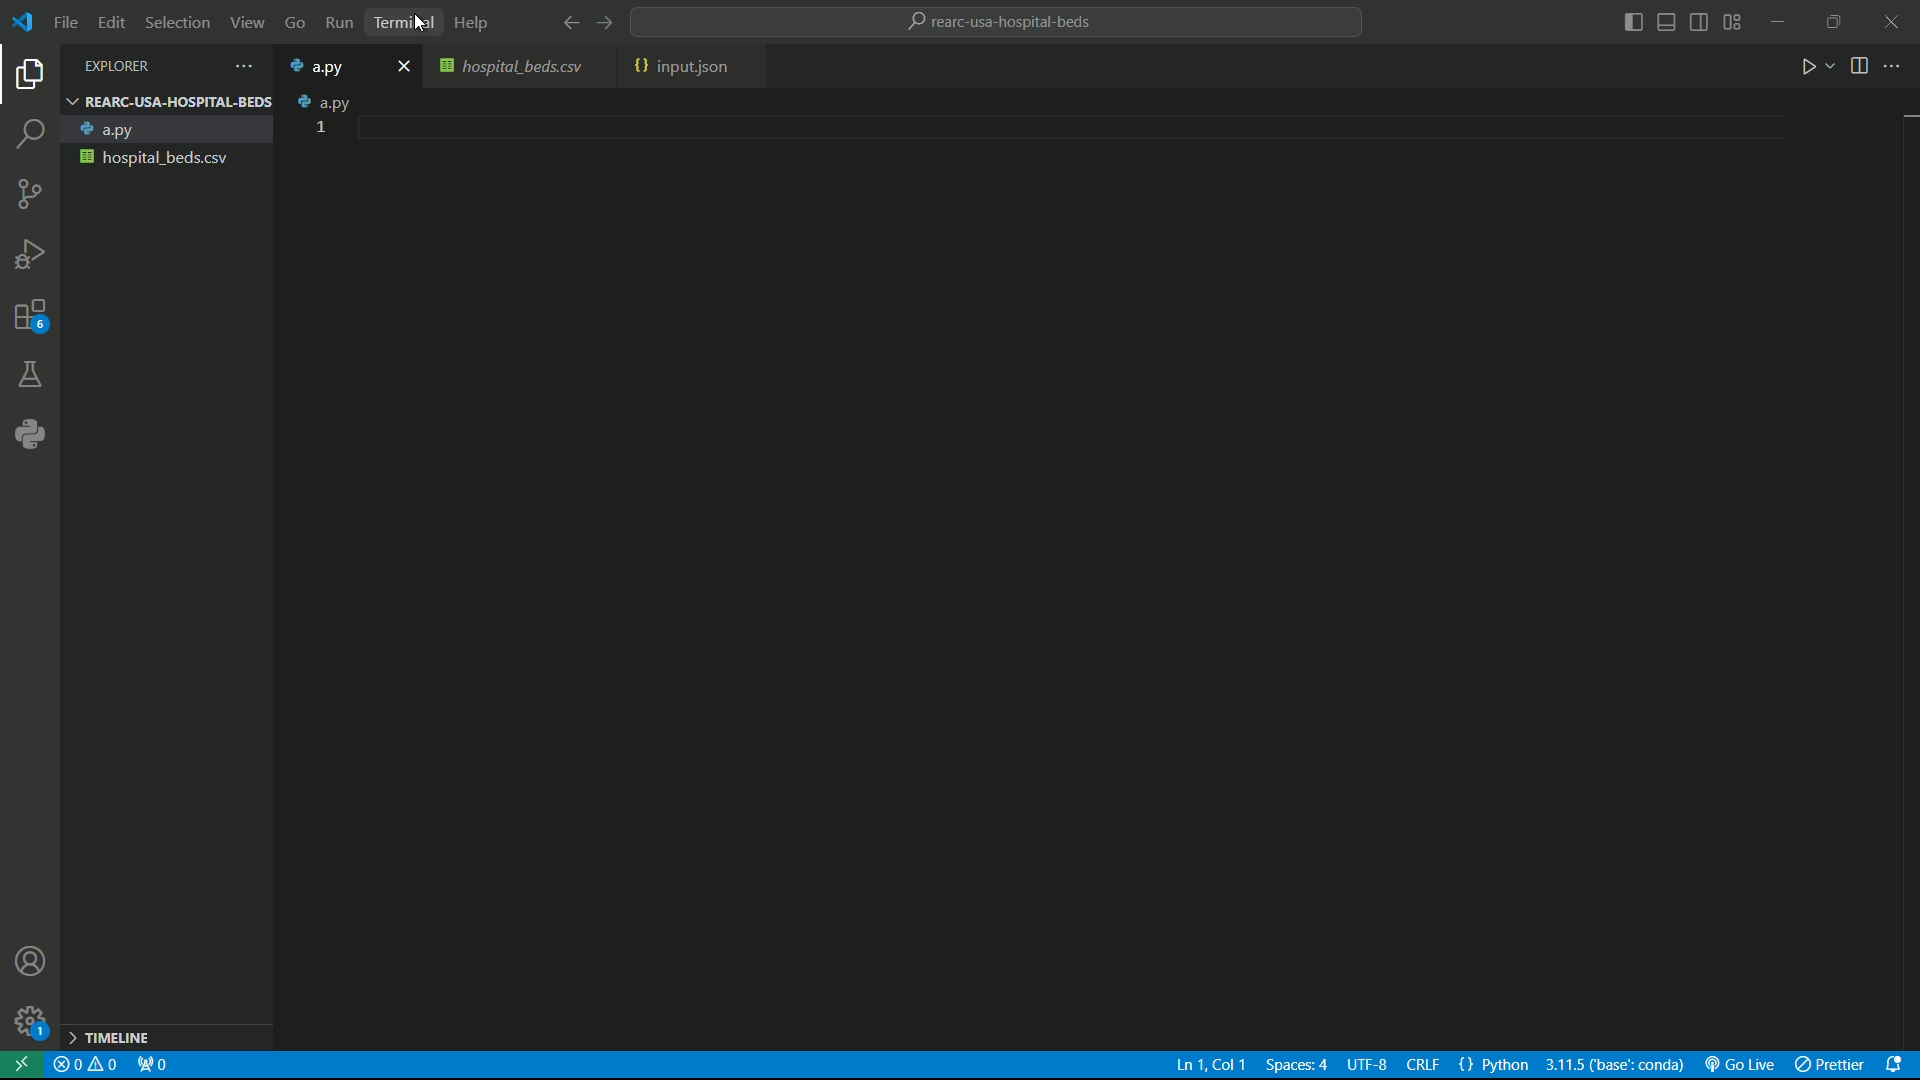  Describe the element at coordinates (114, 22) in the screenshot. I see `edit menu` at that location.